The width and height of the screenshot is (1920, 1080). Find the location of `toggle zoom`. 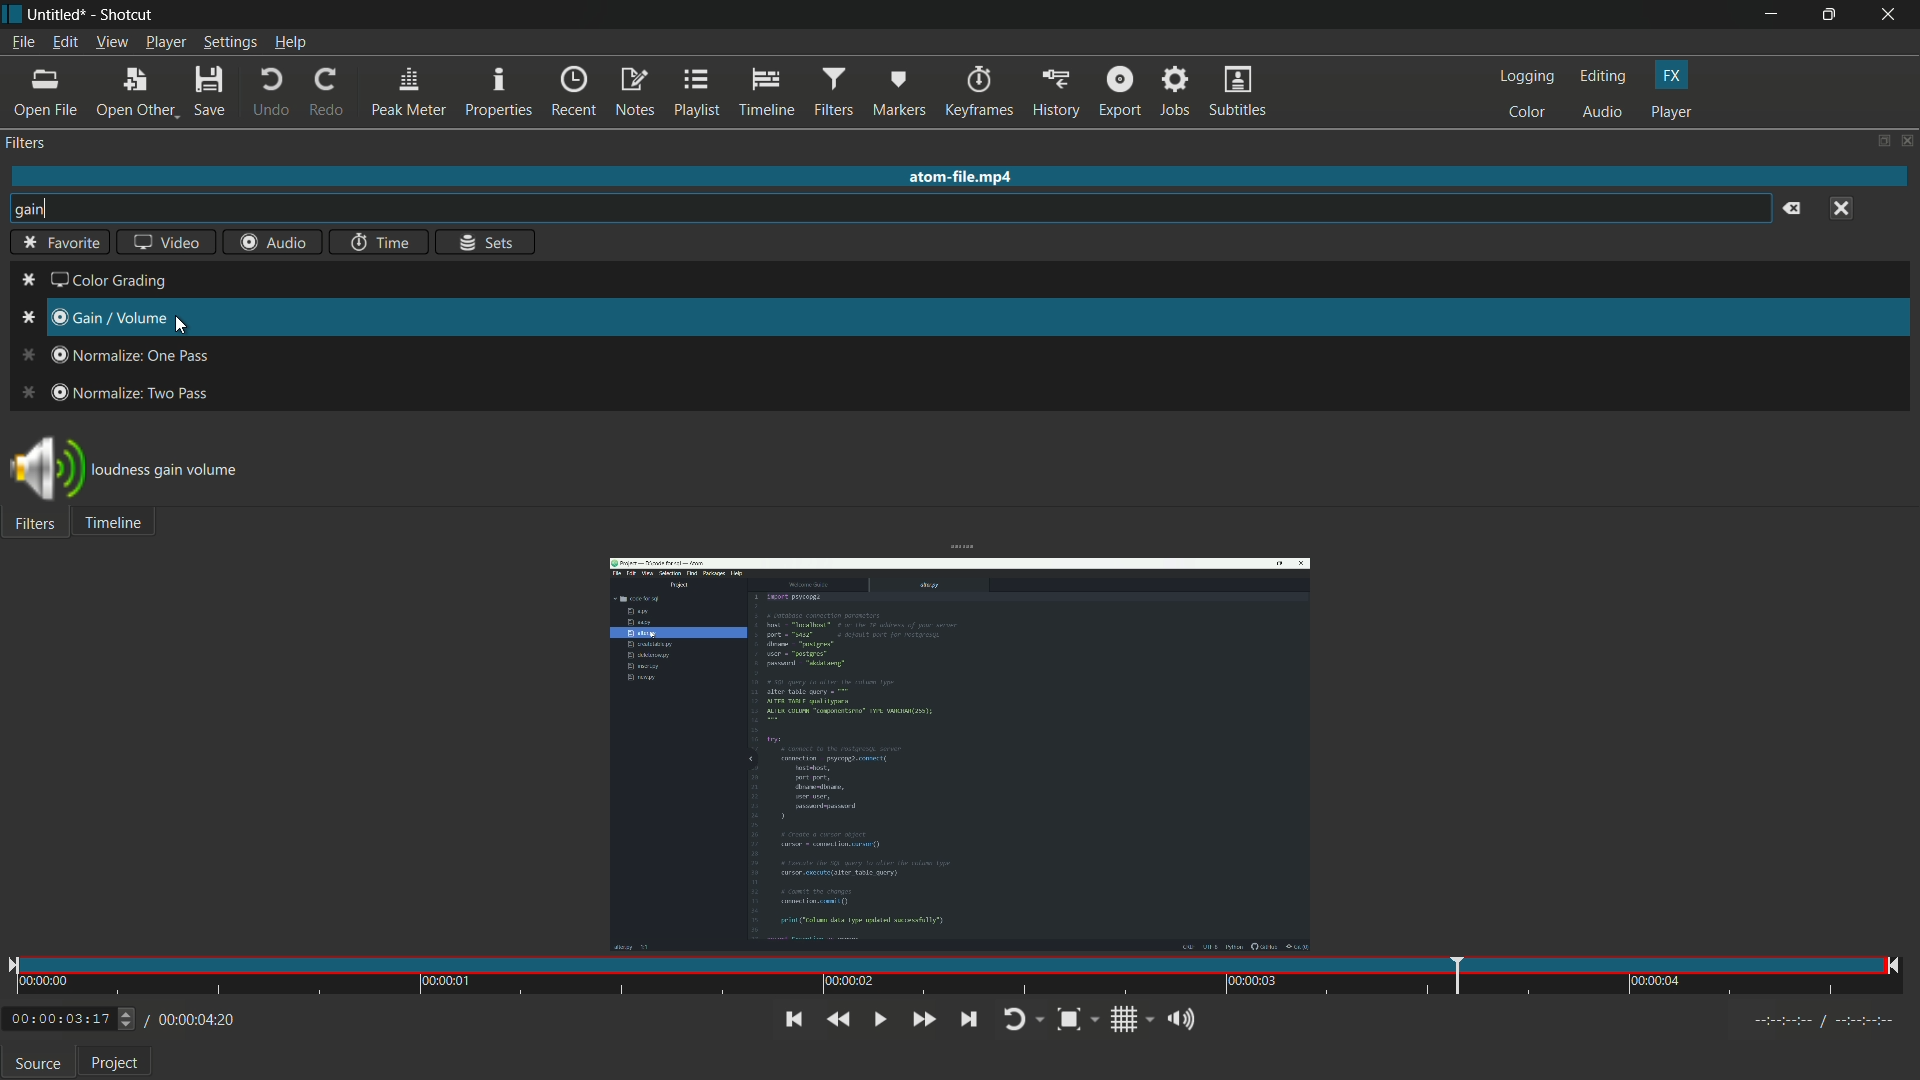

toggle zoom is located at coordinates (1077, 1021).